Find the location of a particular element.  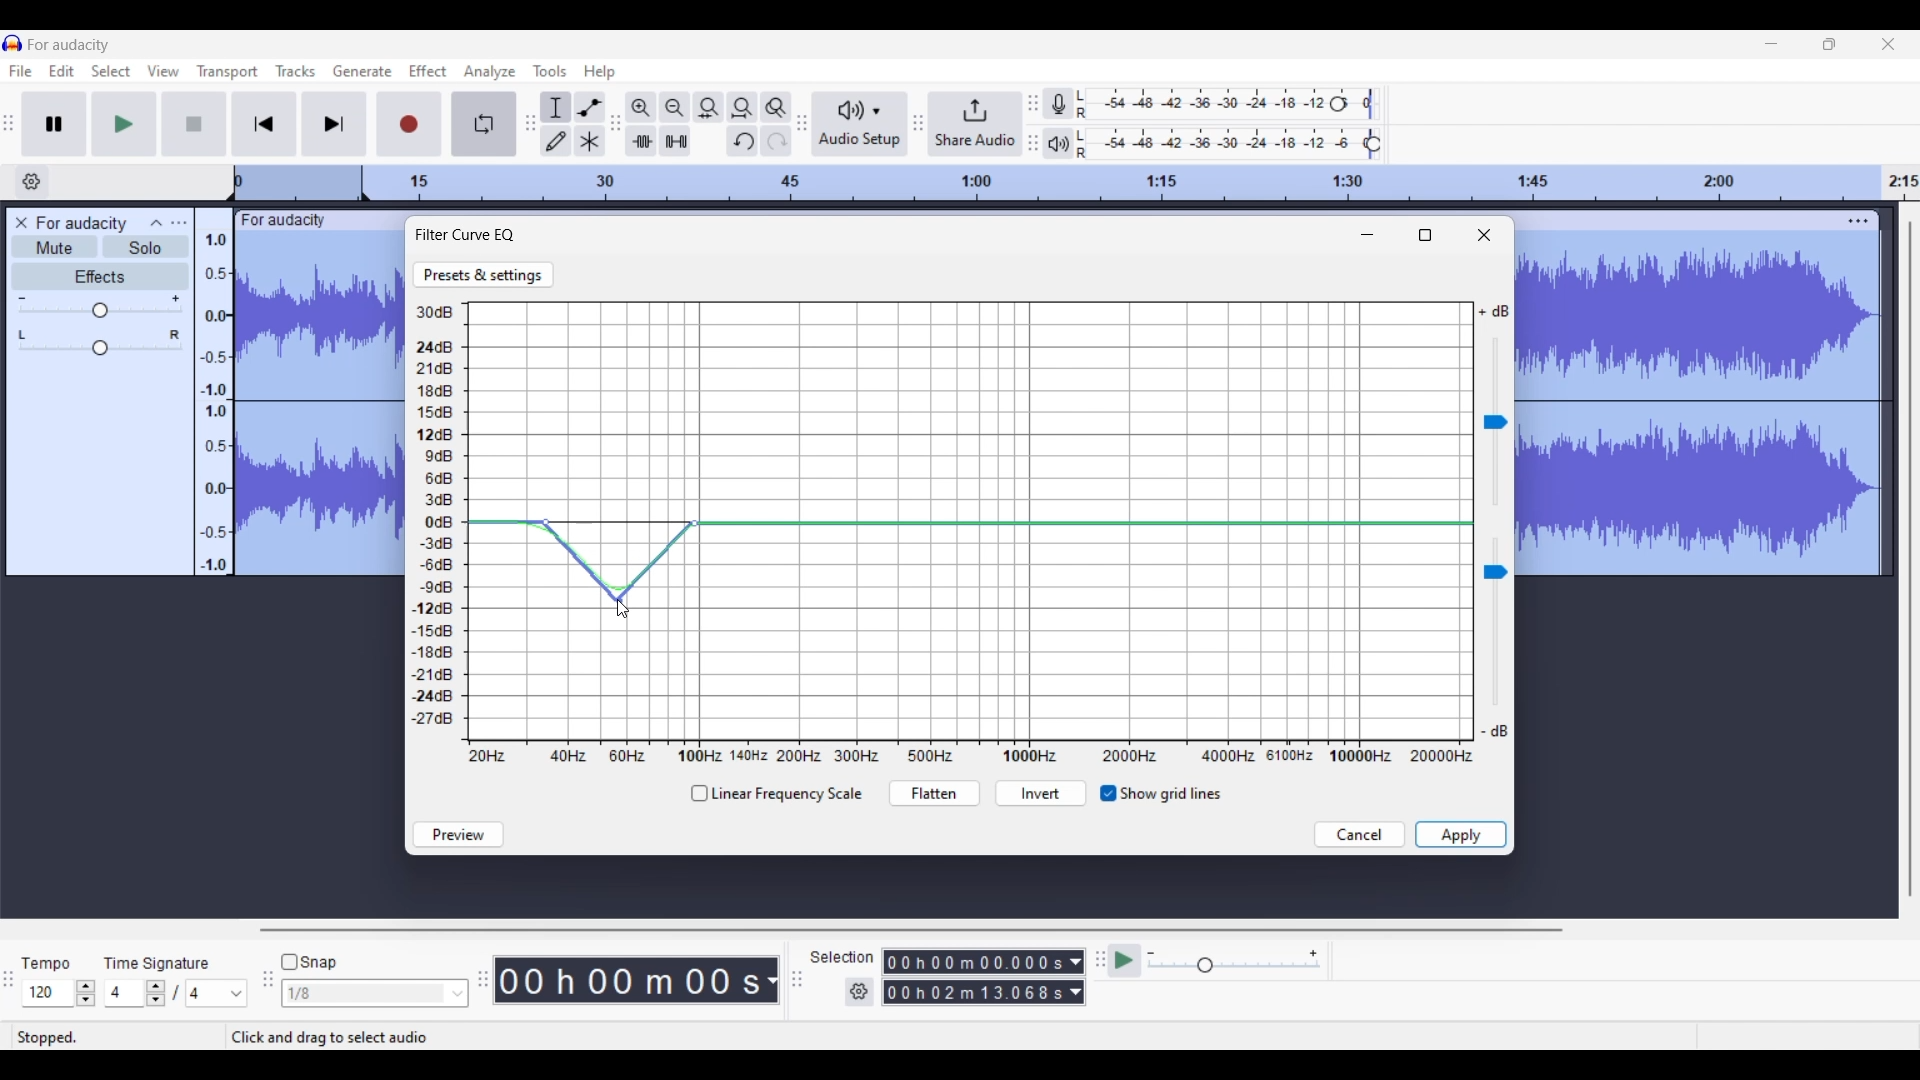

Flatten curve is located at coordinates (933, 794).